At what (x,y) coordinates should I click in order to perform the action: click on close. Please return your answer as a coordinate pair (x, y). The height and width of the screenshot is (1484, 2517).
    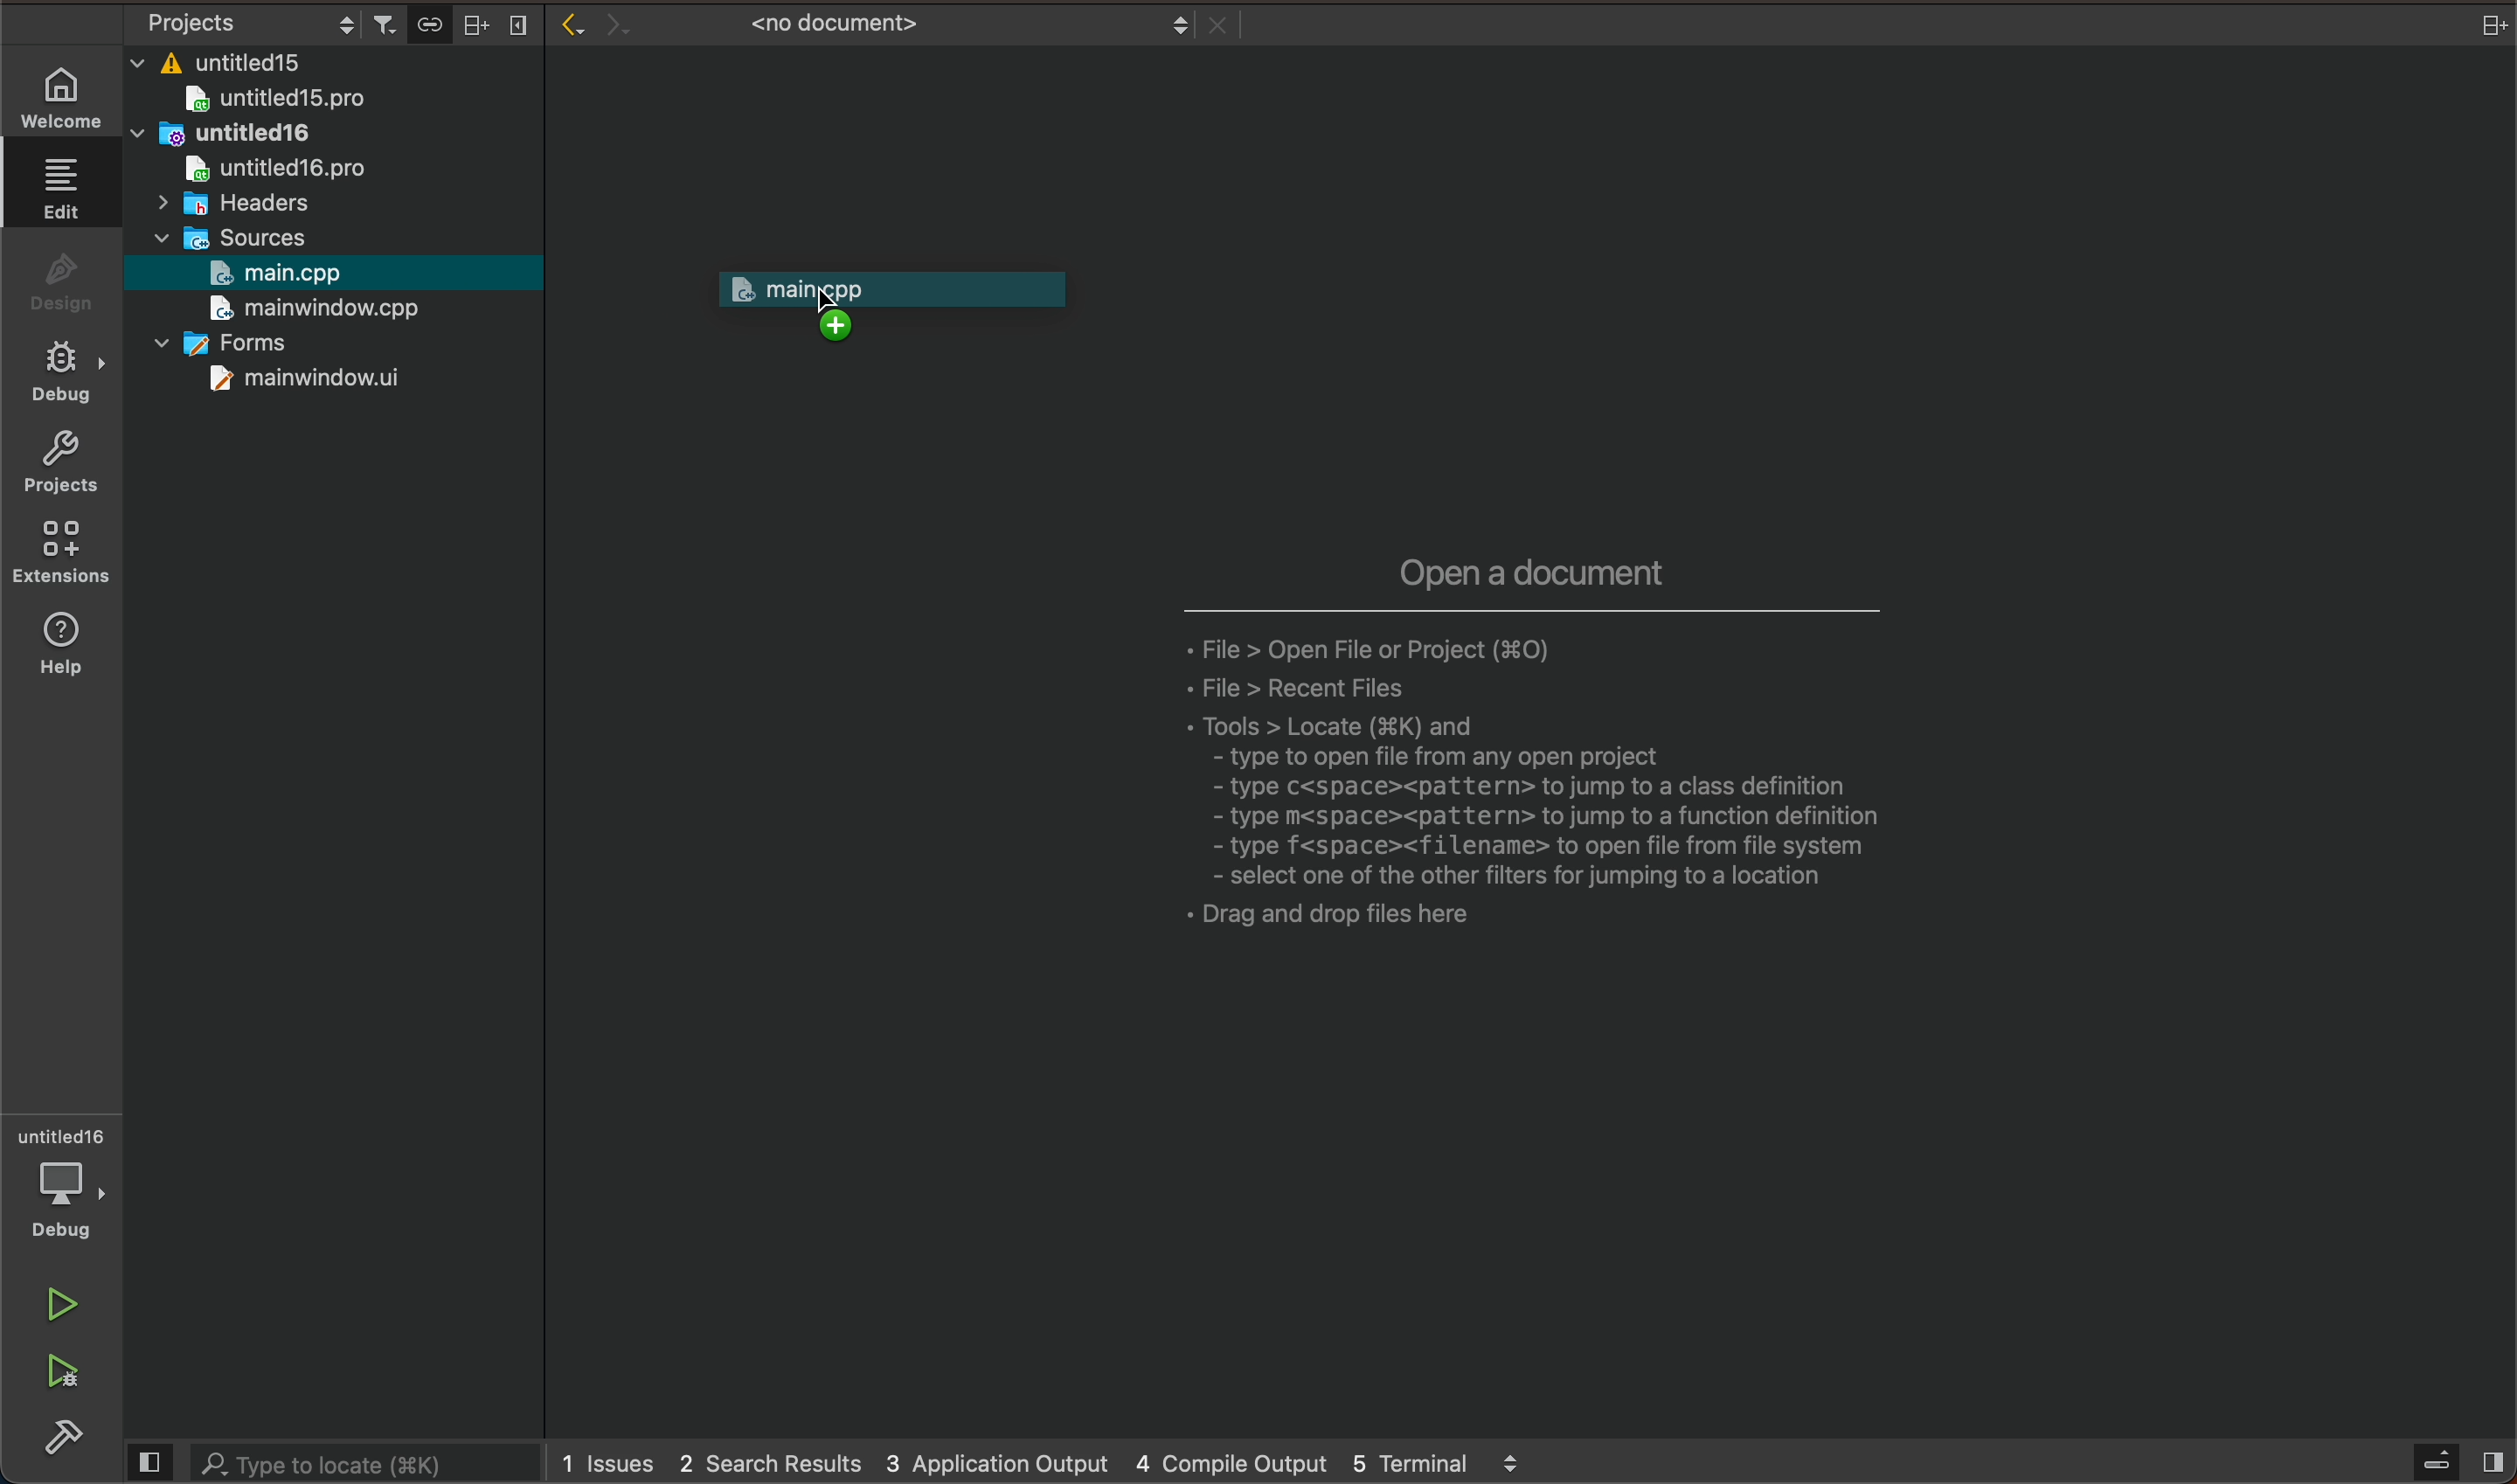
    Looking at the image, I should click on (2488, 25).